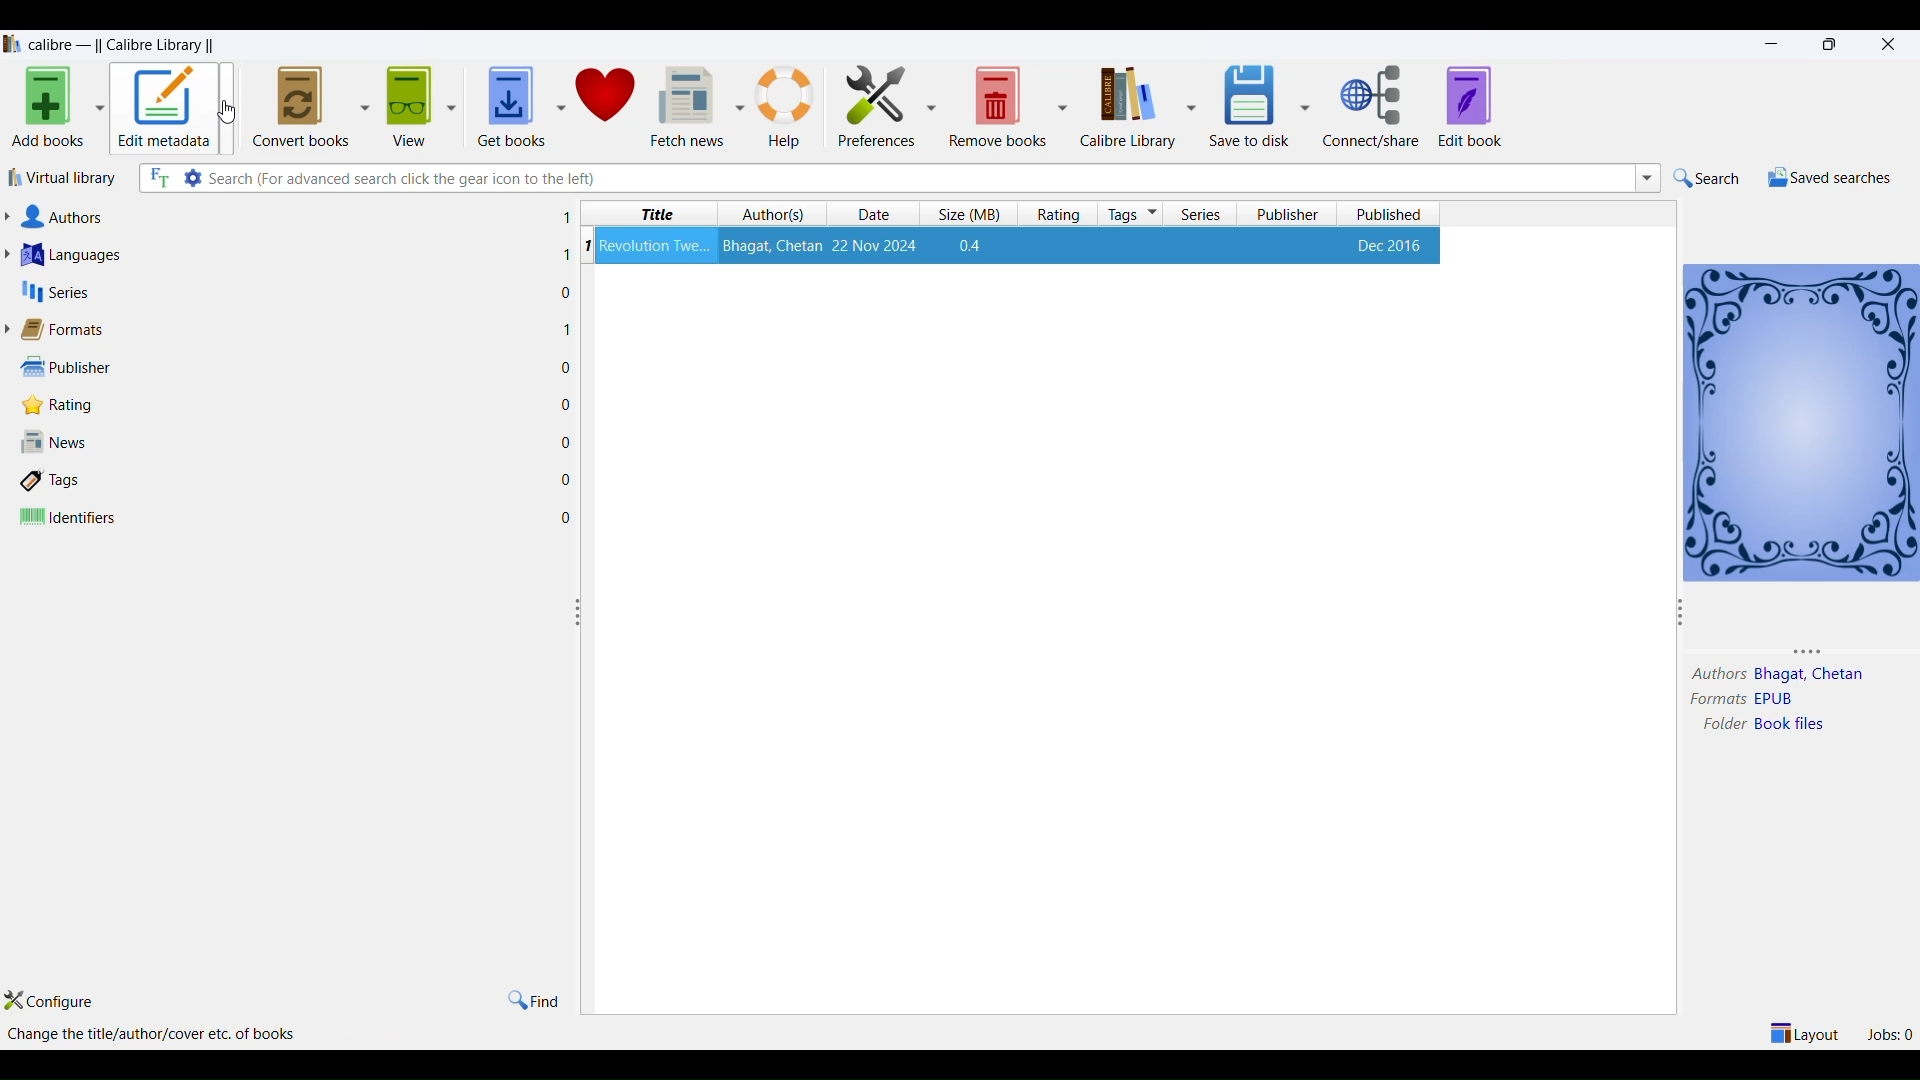  Describe the element at coordinates (968, 215) in the screenshot. I see `size` at that location.